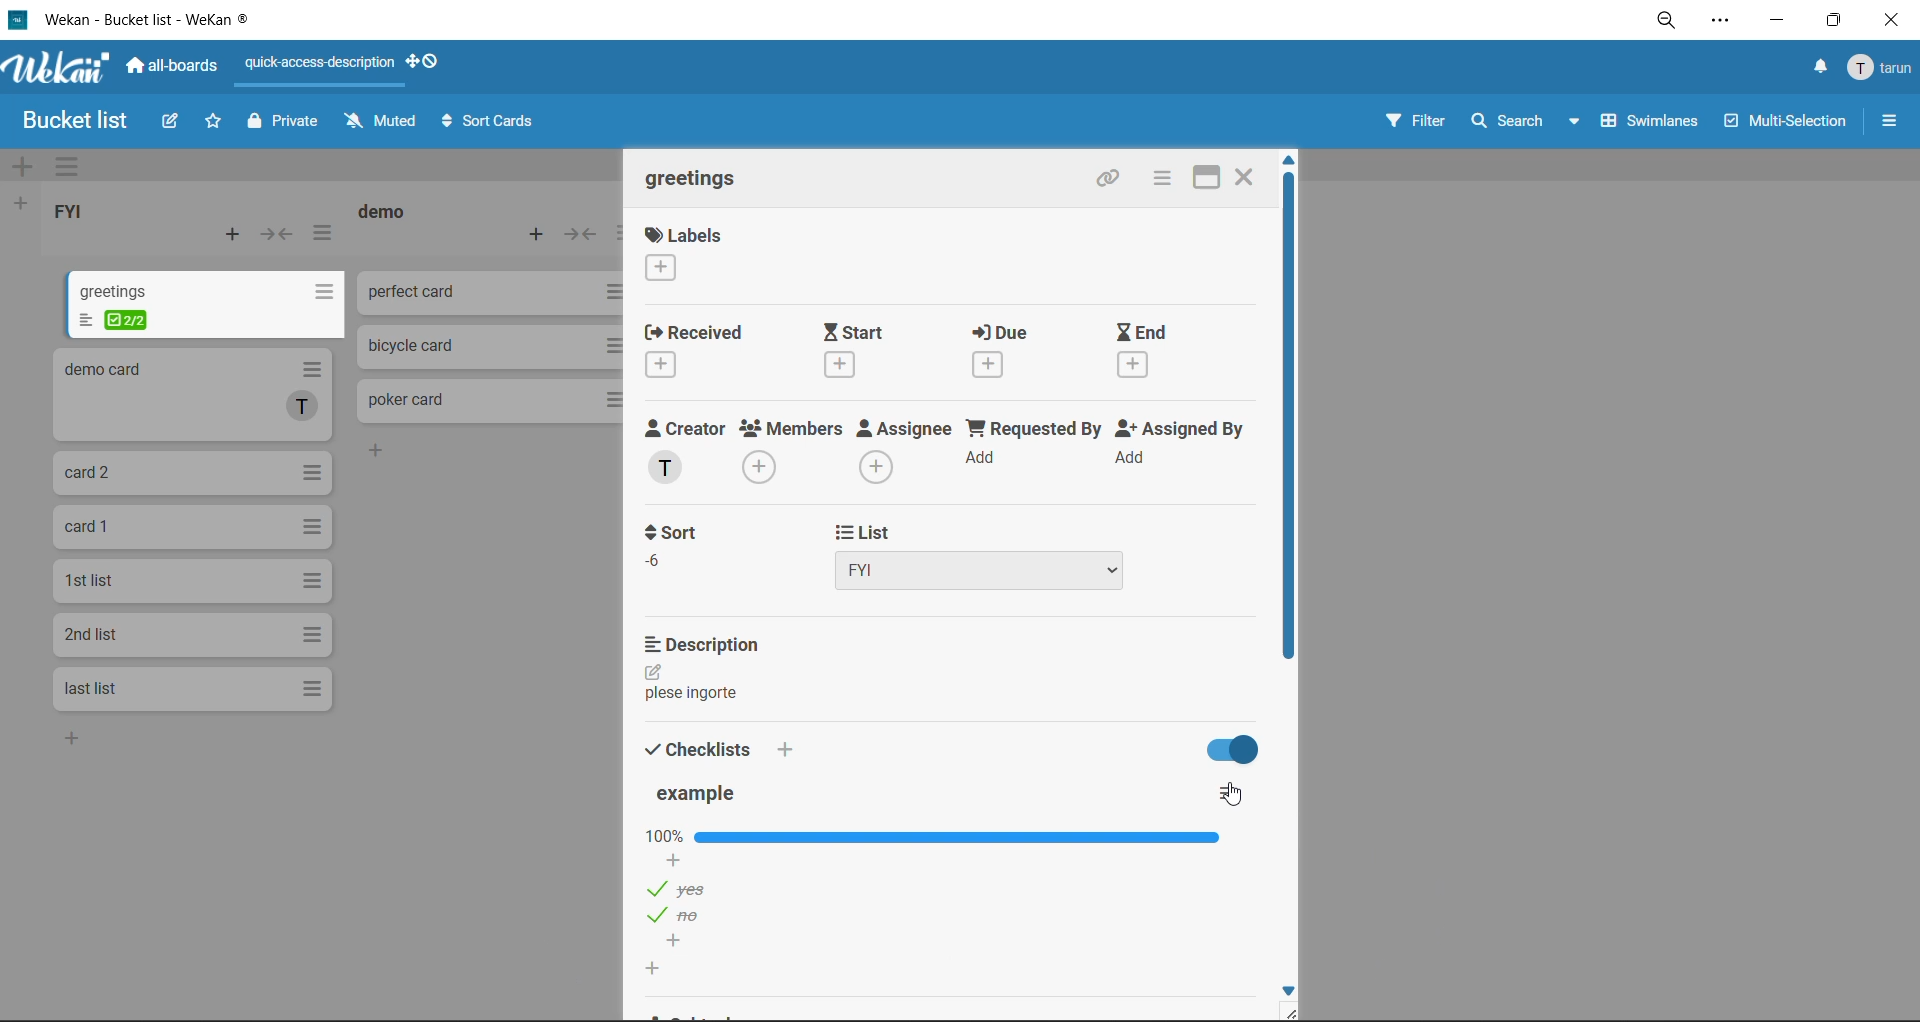  I want to click on cards, so click(207, 303).